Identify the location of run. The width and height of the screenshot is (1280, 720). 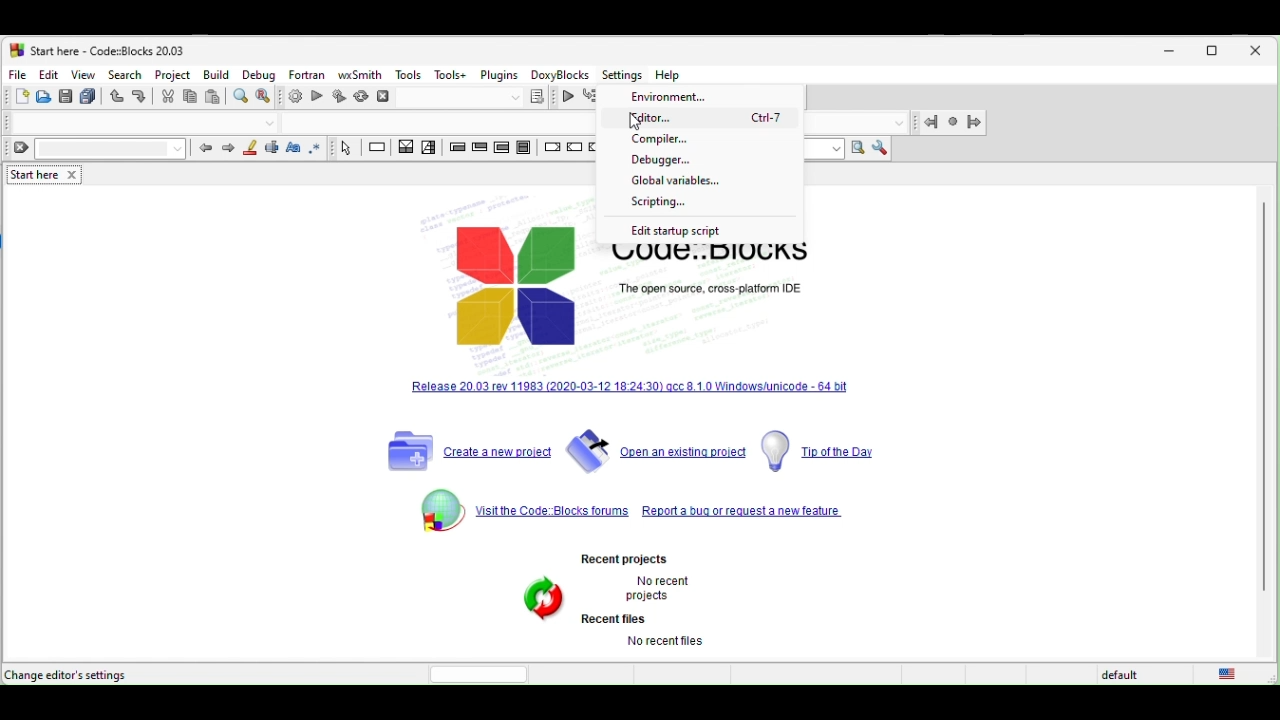
(318, 98).